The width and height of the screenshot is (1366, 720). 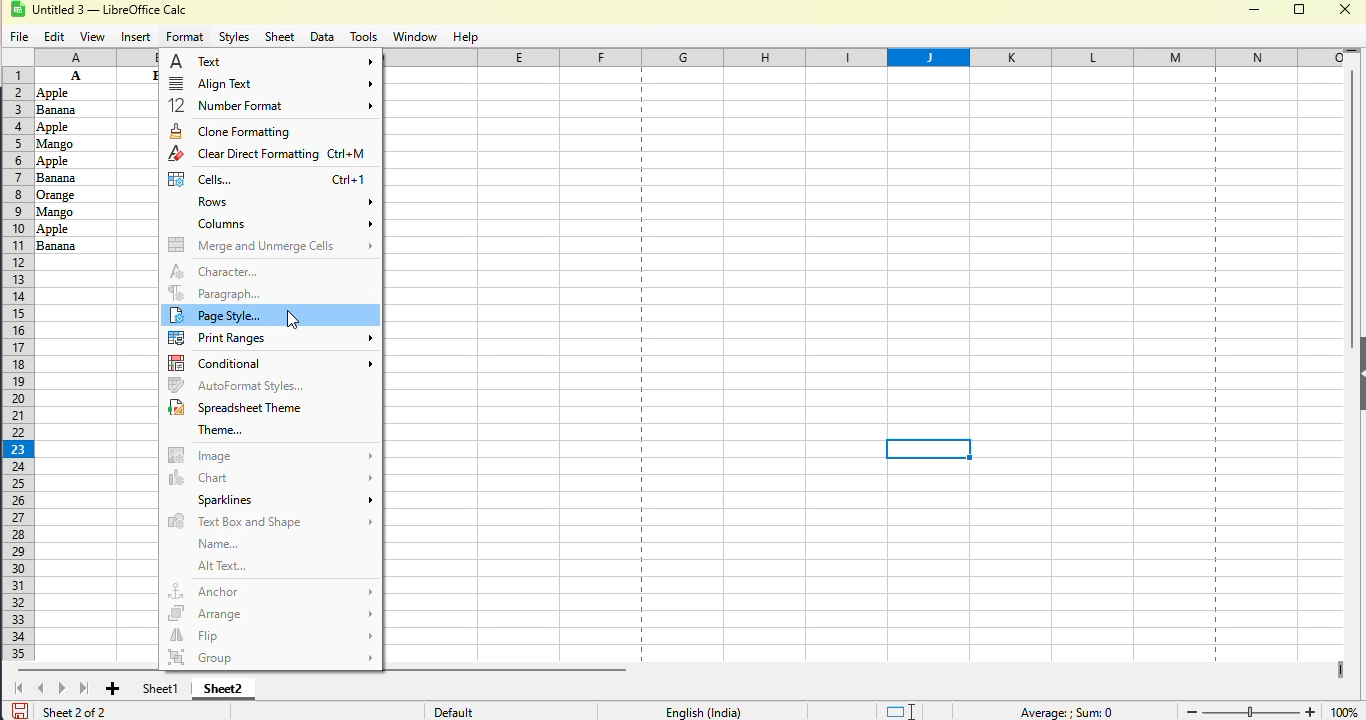 What do you see at coordinates (74, 194) in the screenshot?
I see `` at bounding box center [74, 194].